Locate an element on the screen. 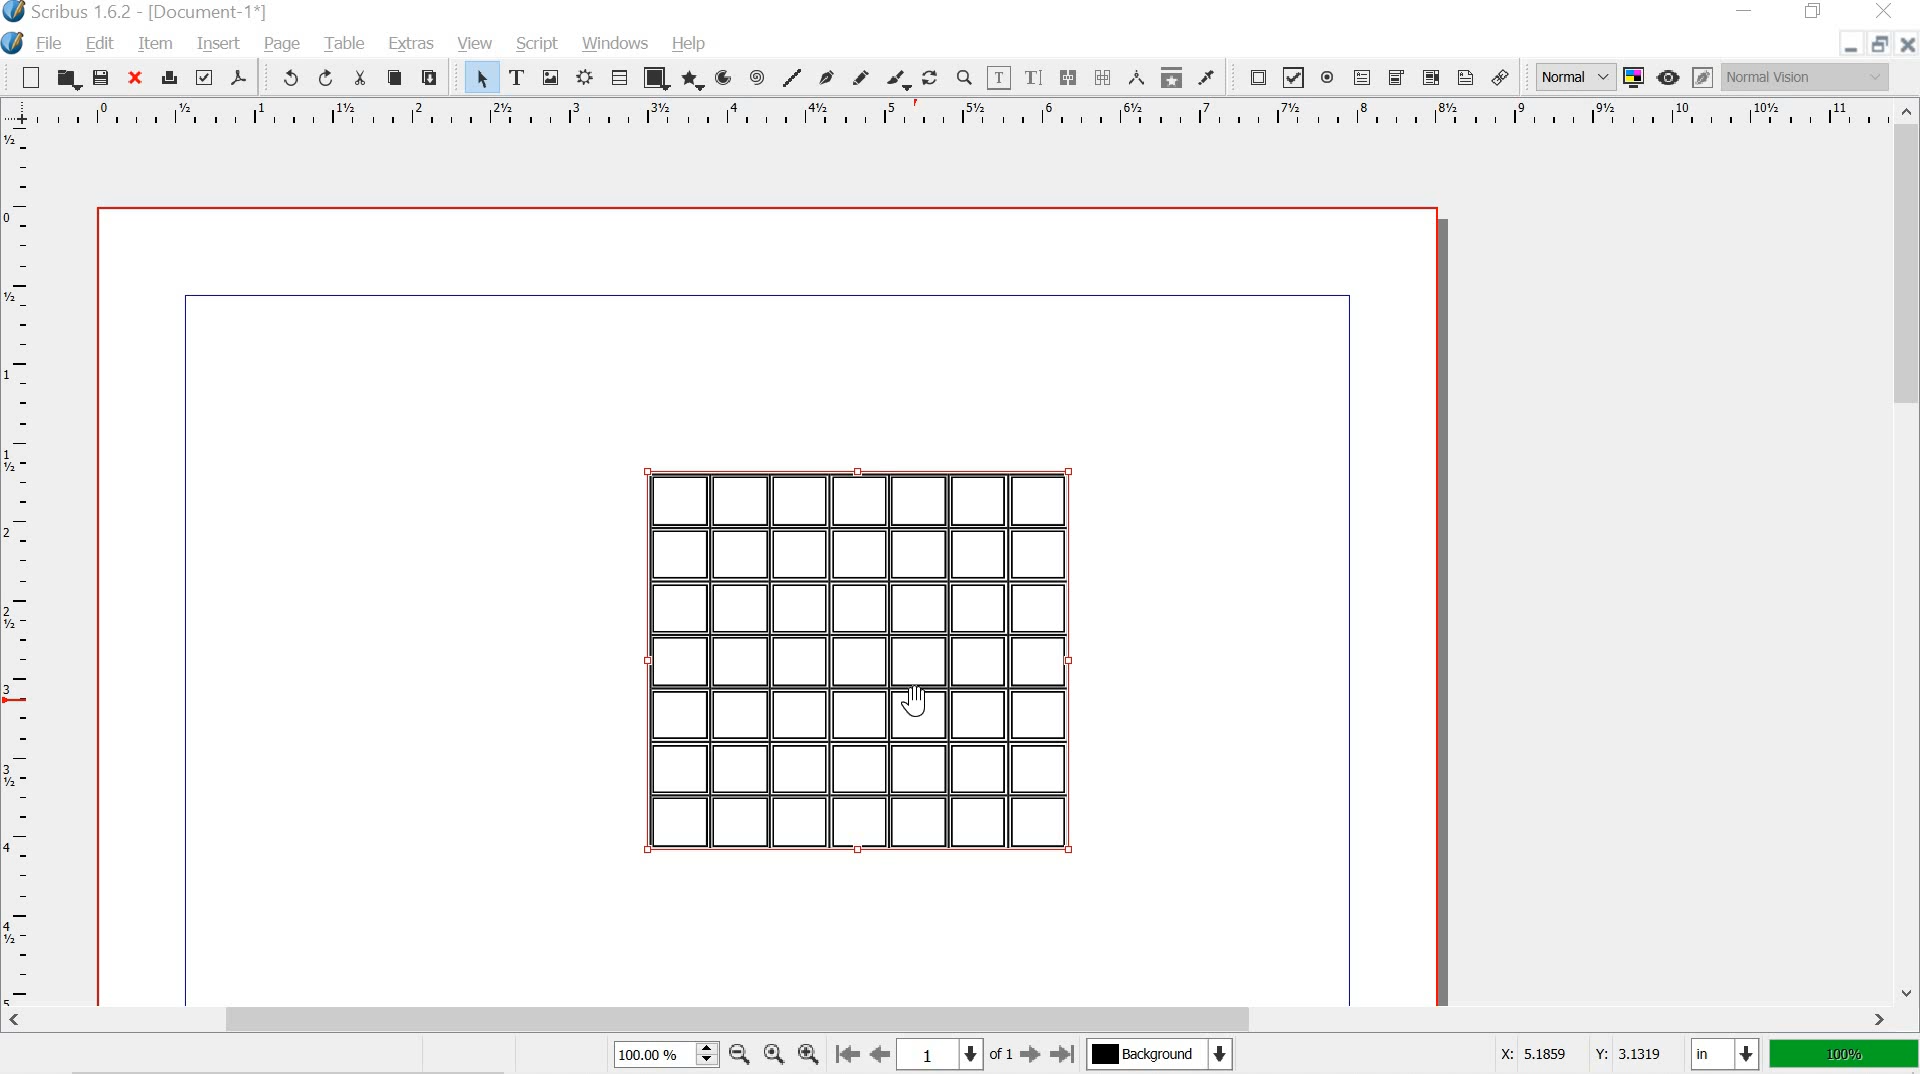 The width and height of the screenshot is (1920, 1074). copy is located at coordinates (394, 78).